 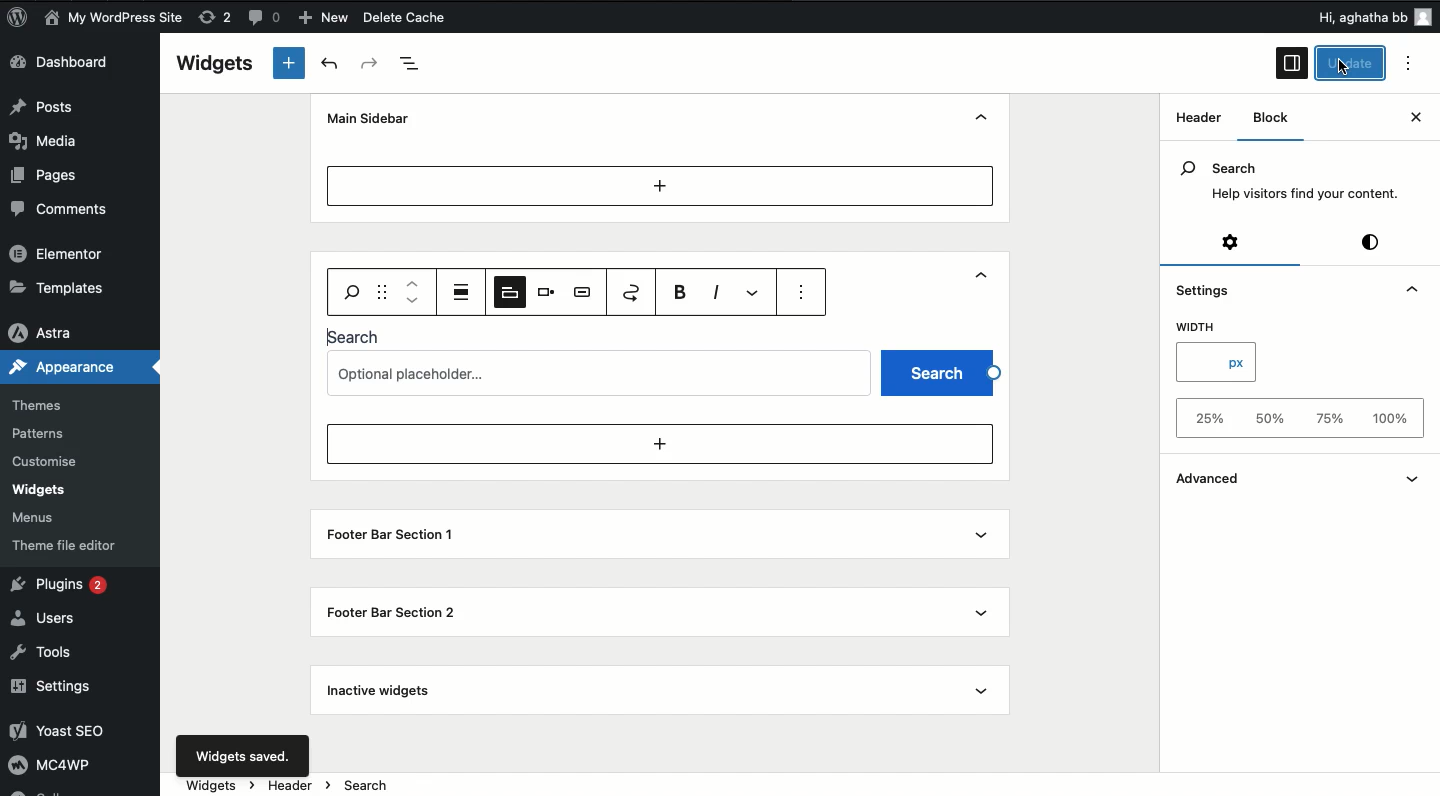 What do you see at coordinates (463, 291) in the screenshot?
I see `Align` at bounding box center [463, 291].